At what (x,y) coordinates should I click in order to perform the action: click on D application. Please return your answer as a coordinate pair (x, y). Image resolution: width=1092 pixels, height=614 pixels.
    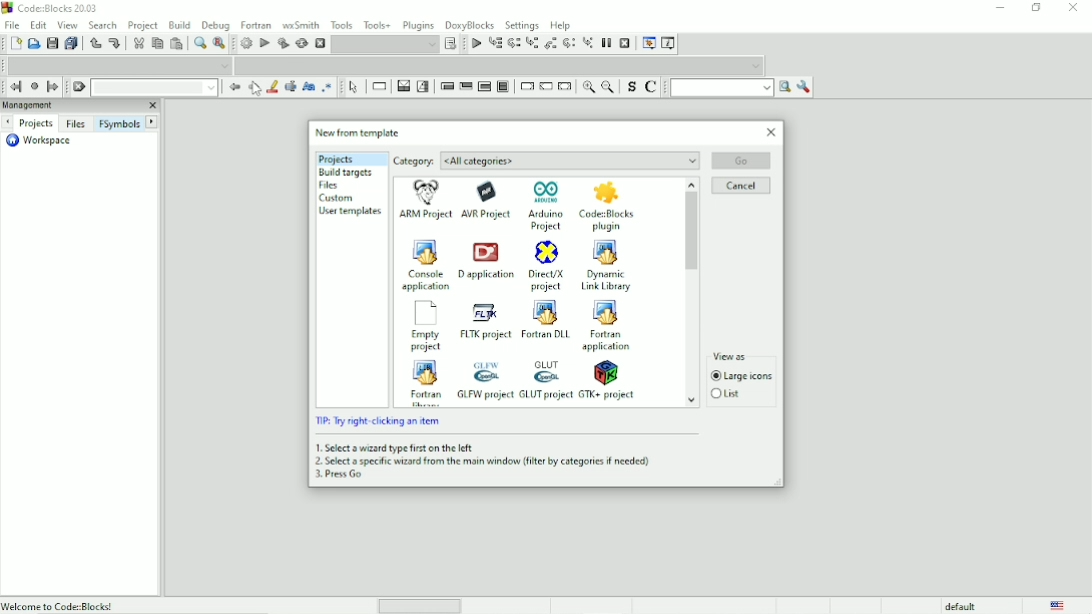
    Looking at the image, I should click on (486, 262).